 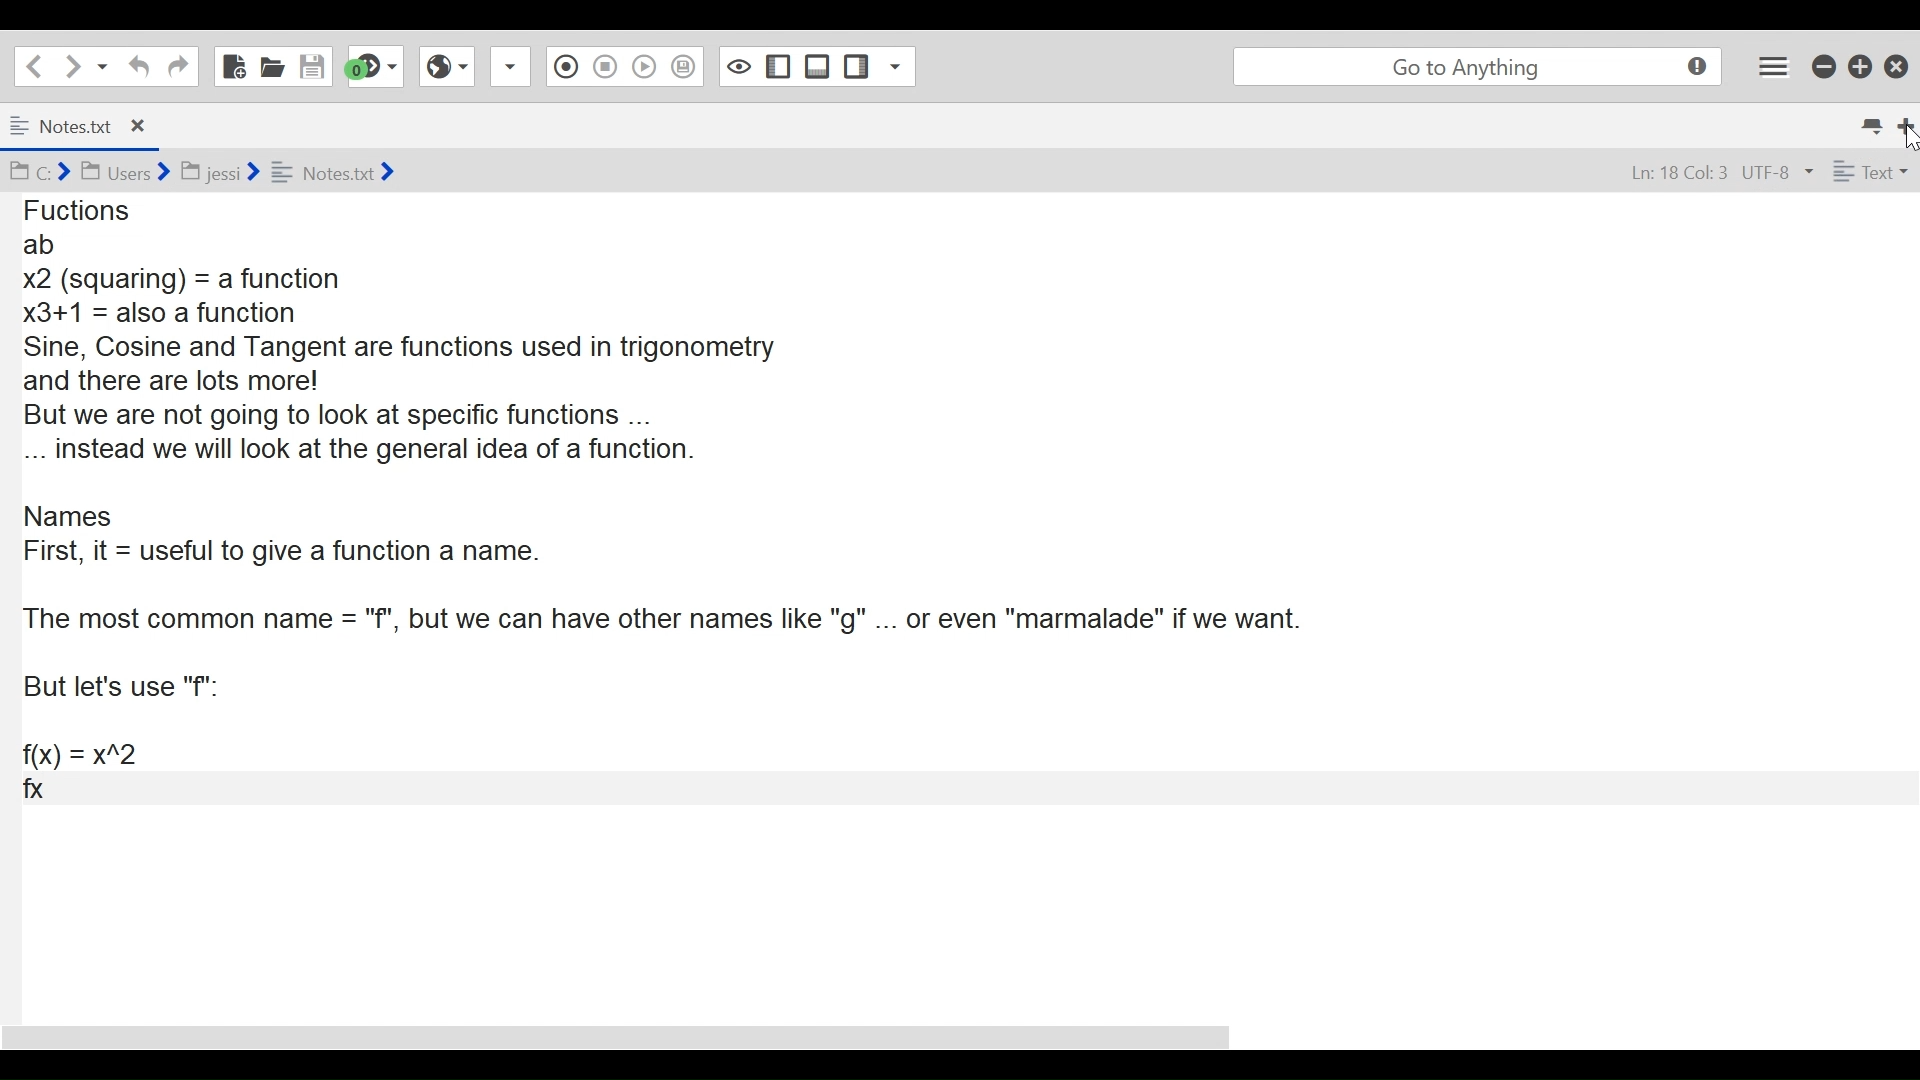 What do you see at coordinates (313, 65) in the screenshot?
I see `Save` at bounding box center [313, 65].